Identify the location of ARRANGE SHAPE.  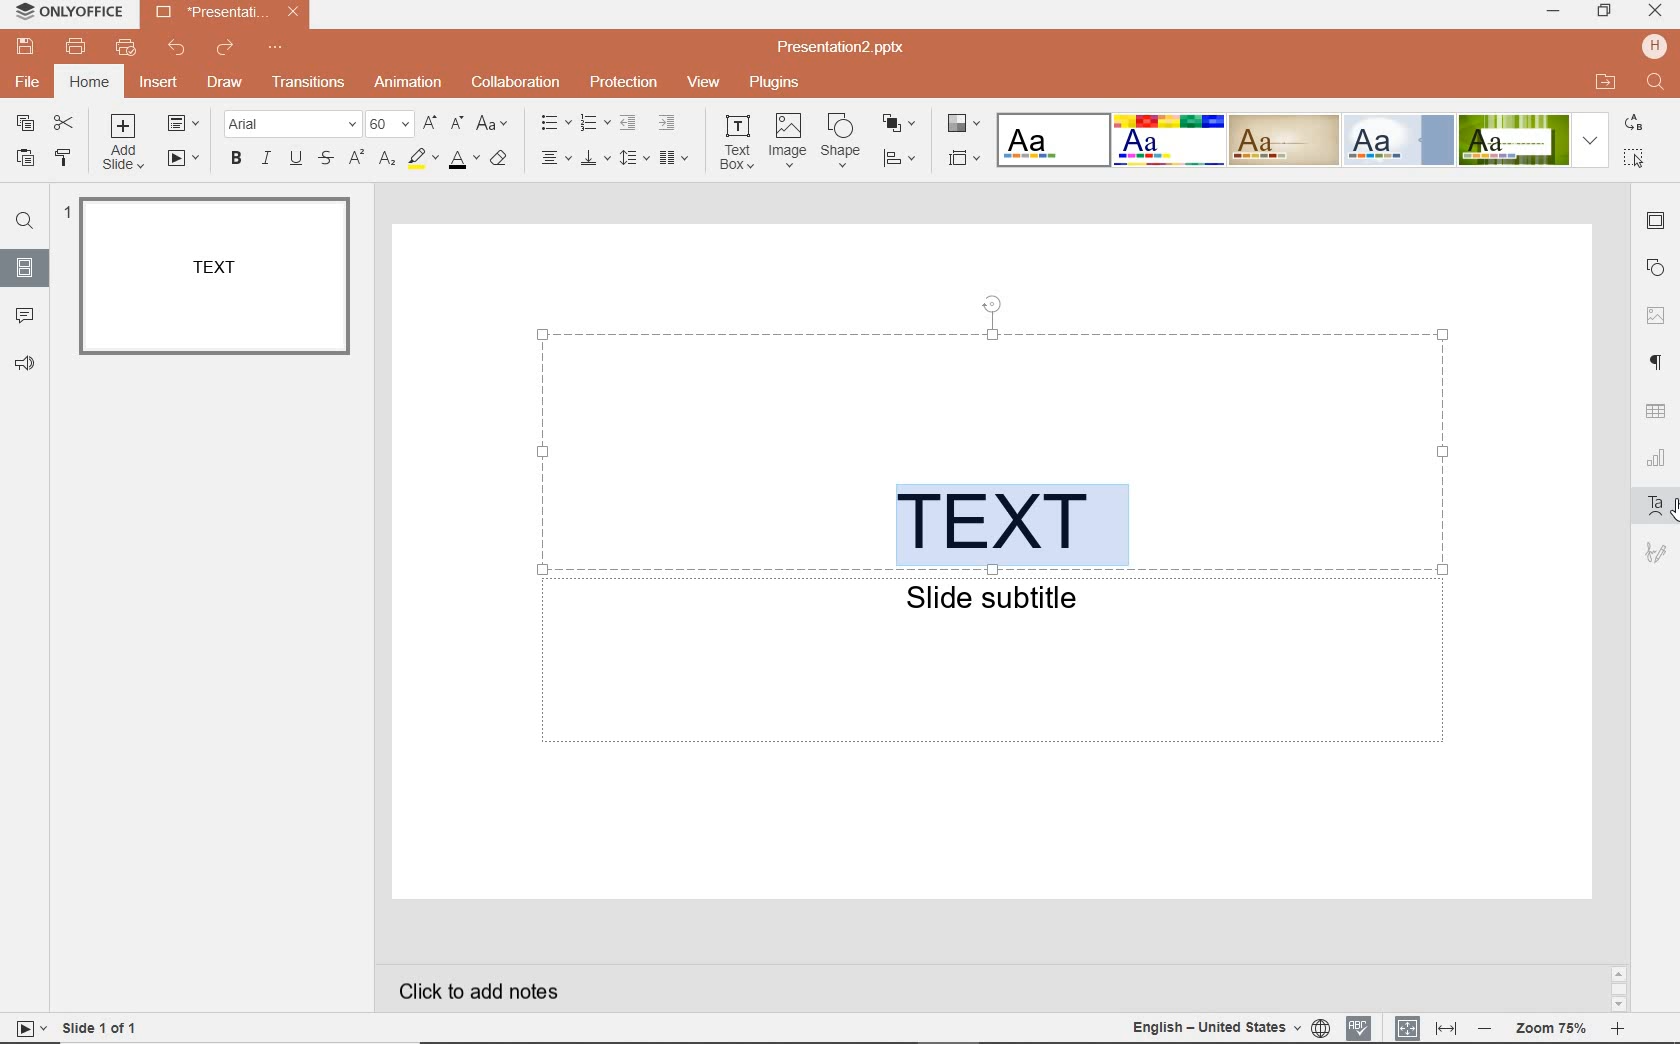
(900, 124).